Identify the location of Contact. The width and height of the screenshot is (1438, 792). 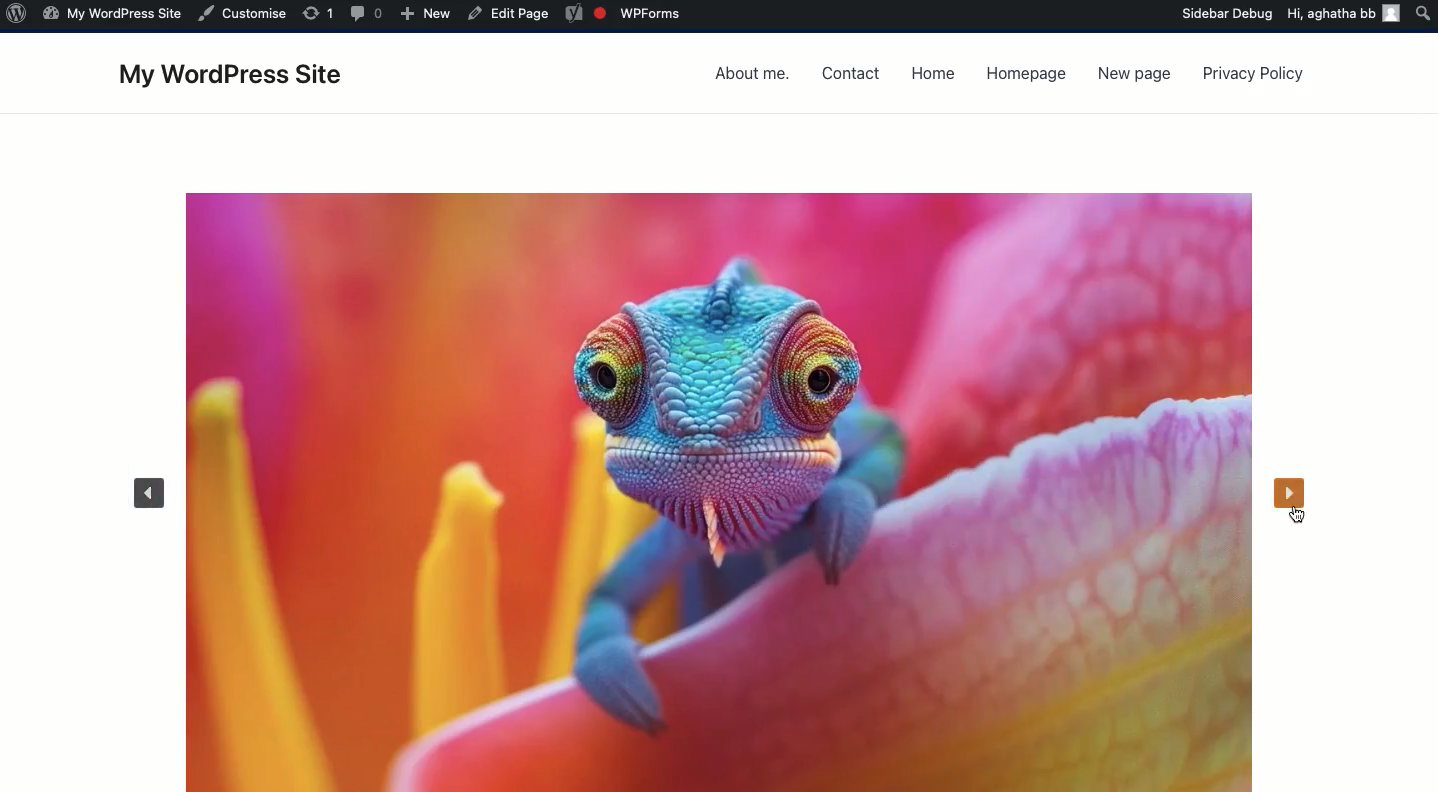
(852, 74).